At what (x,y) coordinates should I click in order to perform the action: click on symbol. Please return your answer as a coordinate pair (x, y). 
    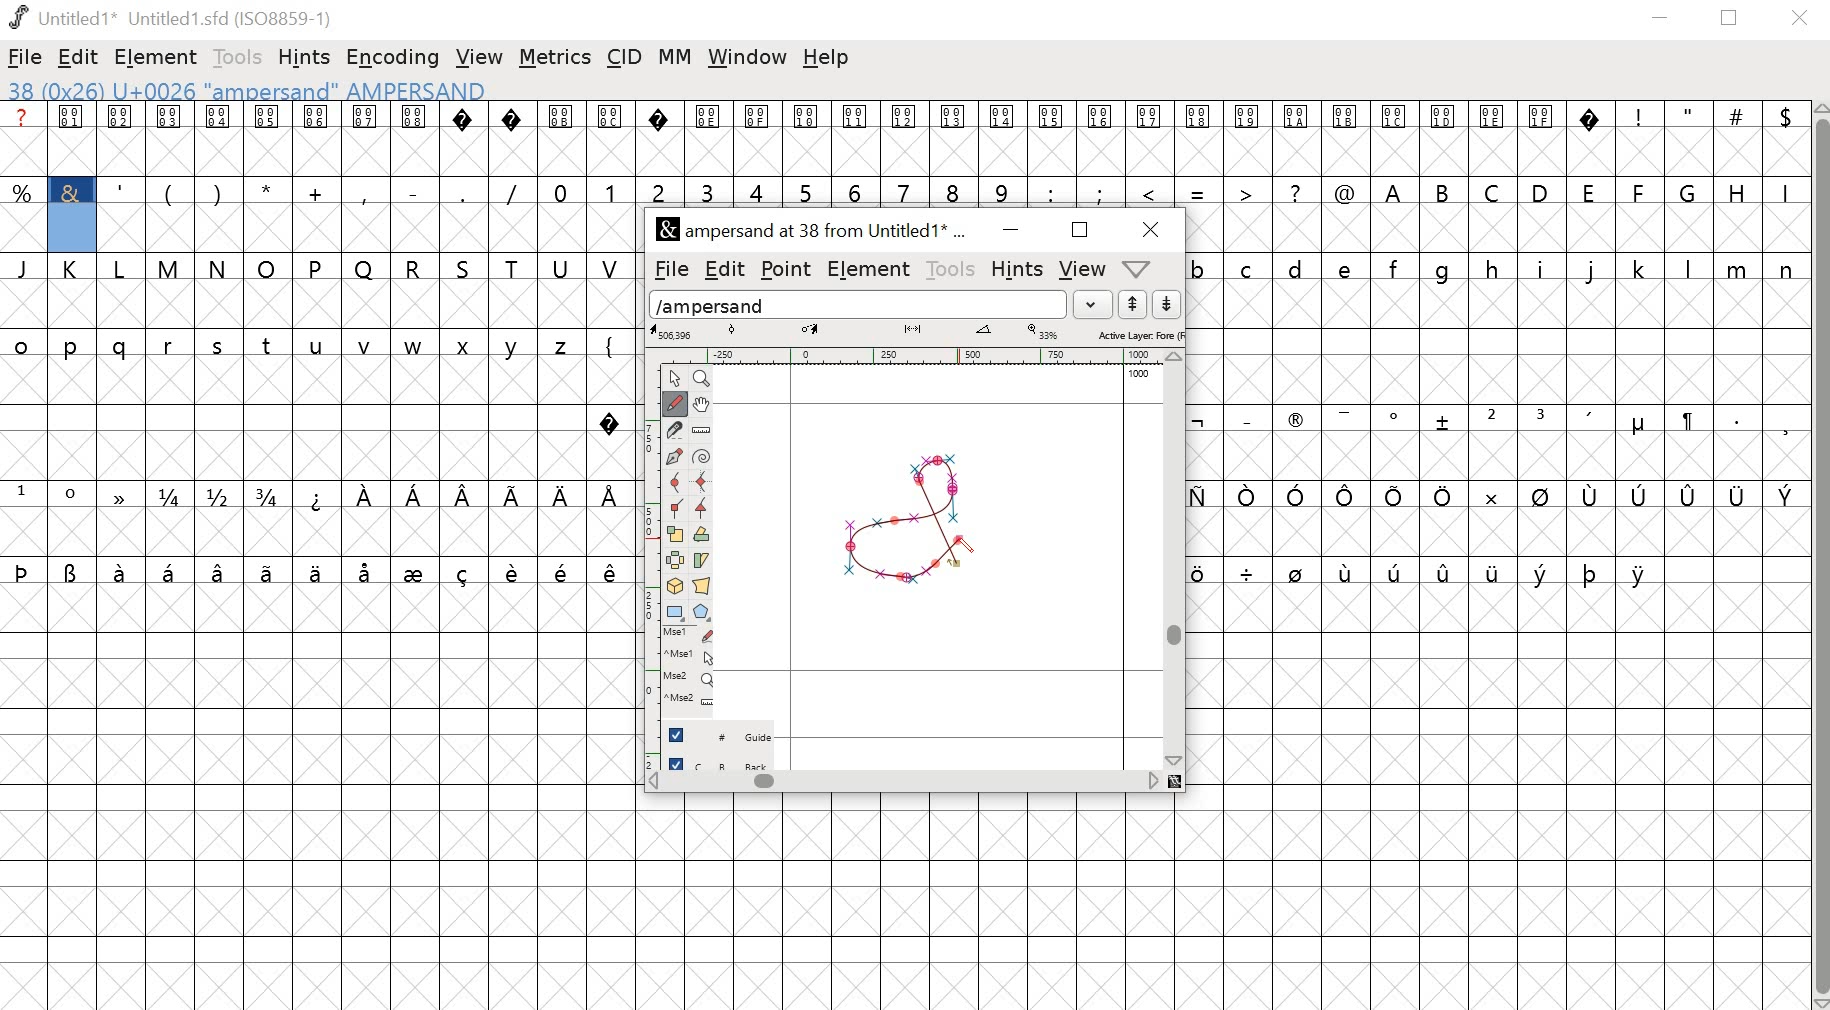
    Looking at the image, I should click on (514, 494).